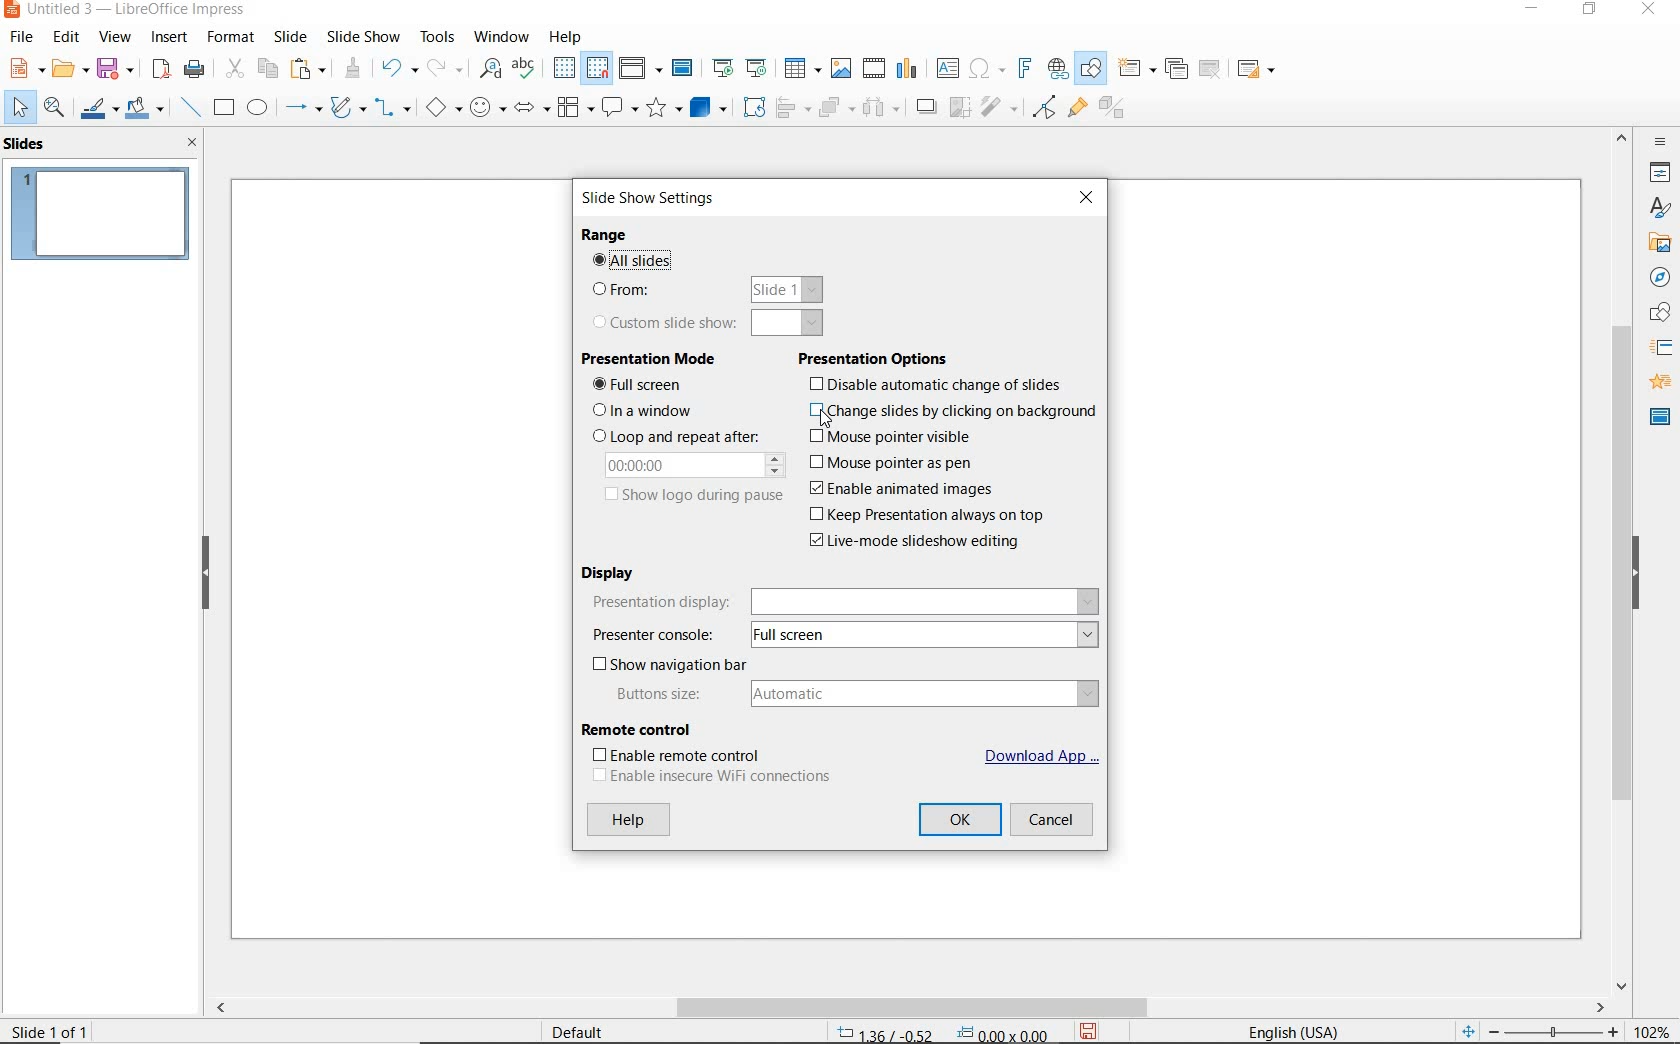 This screenshot has width=1680, height=1044. Describe the element at coordinates (959, 821) in the screenshot. I see `OK` at that location.